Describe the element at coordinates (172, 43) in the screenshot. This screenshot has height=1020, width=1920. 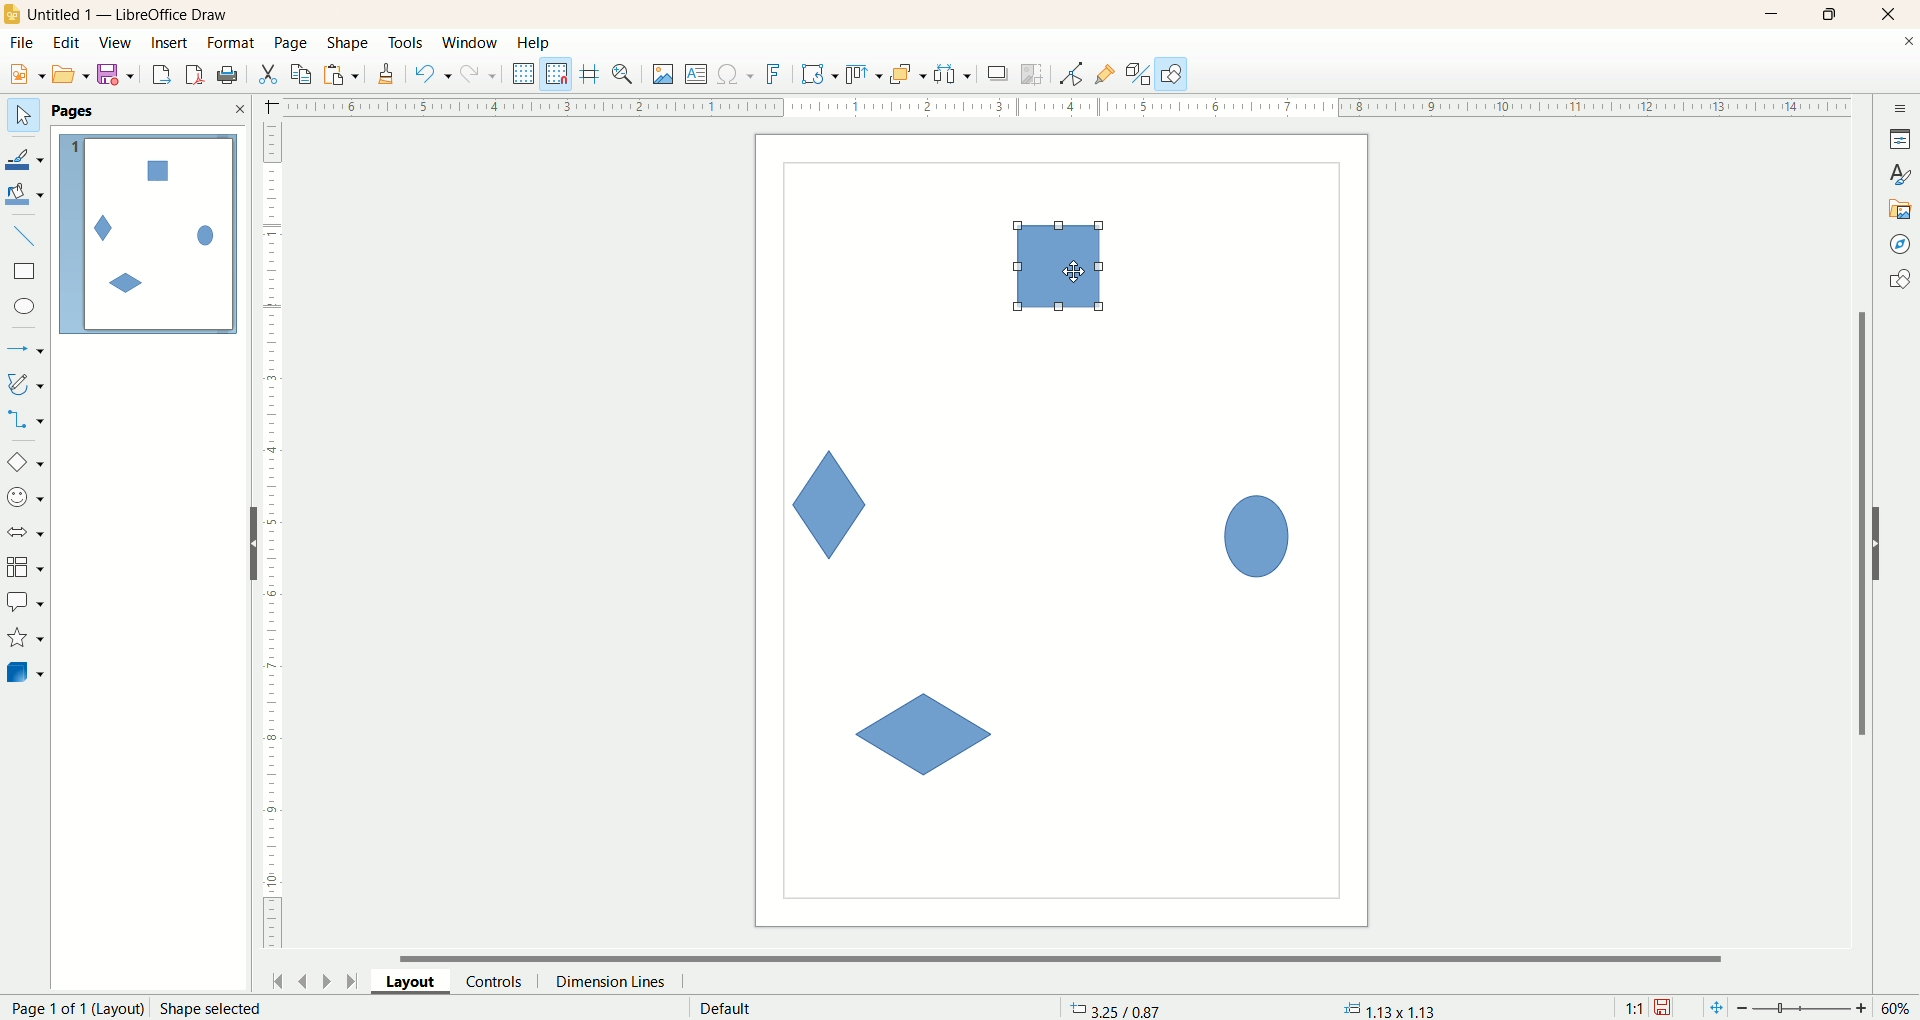
I see `insert` at that location.